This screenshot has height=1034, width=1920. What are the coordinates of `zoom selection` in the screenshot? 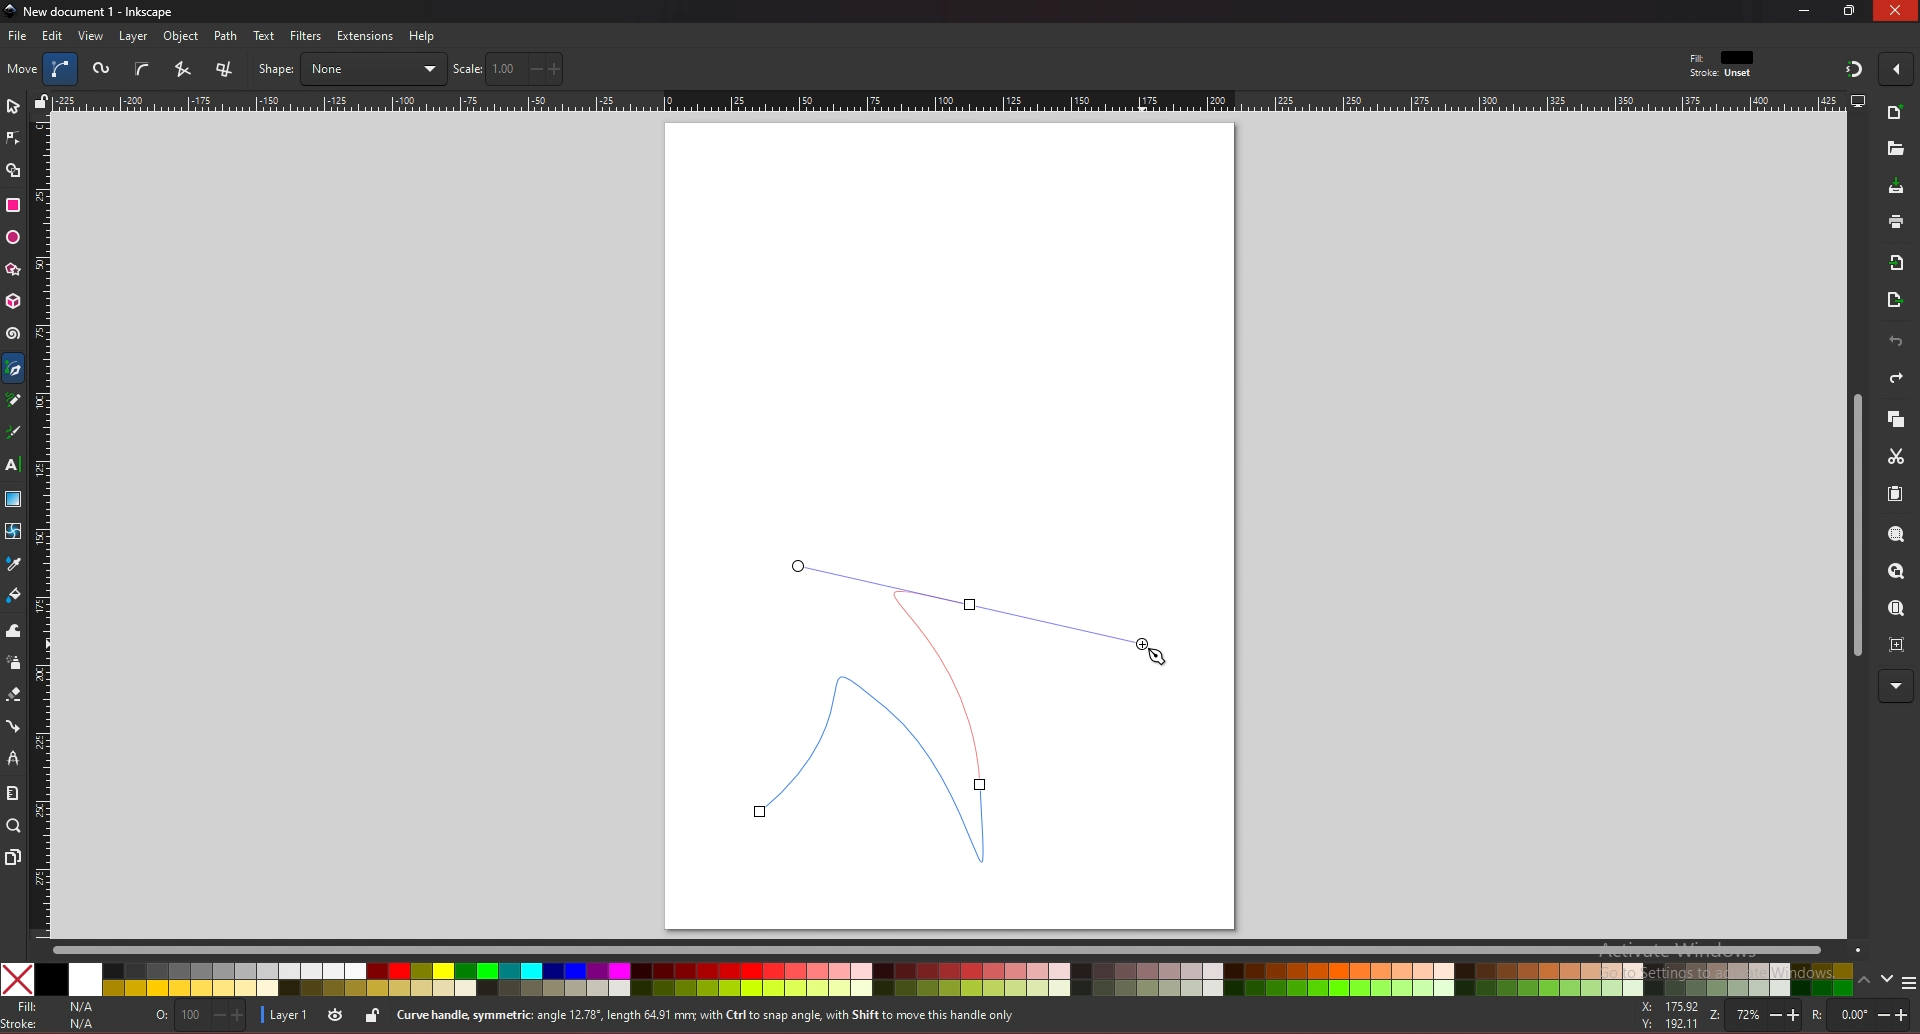 It's located at (1898, 536).